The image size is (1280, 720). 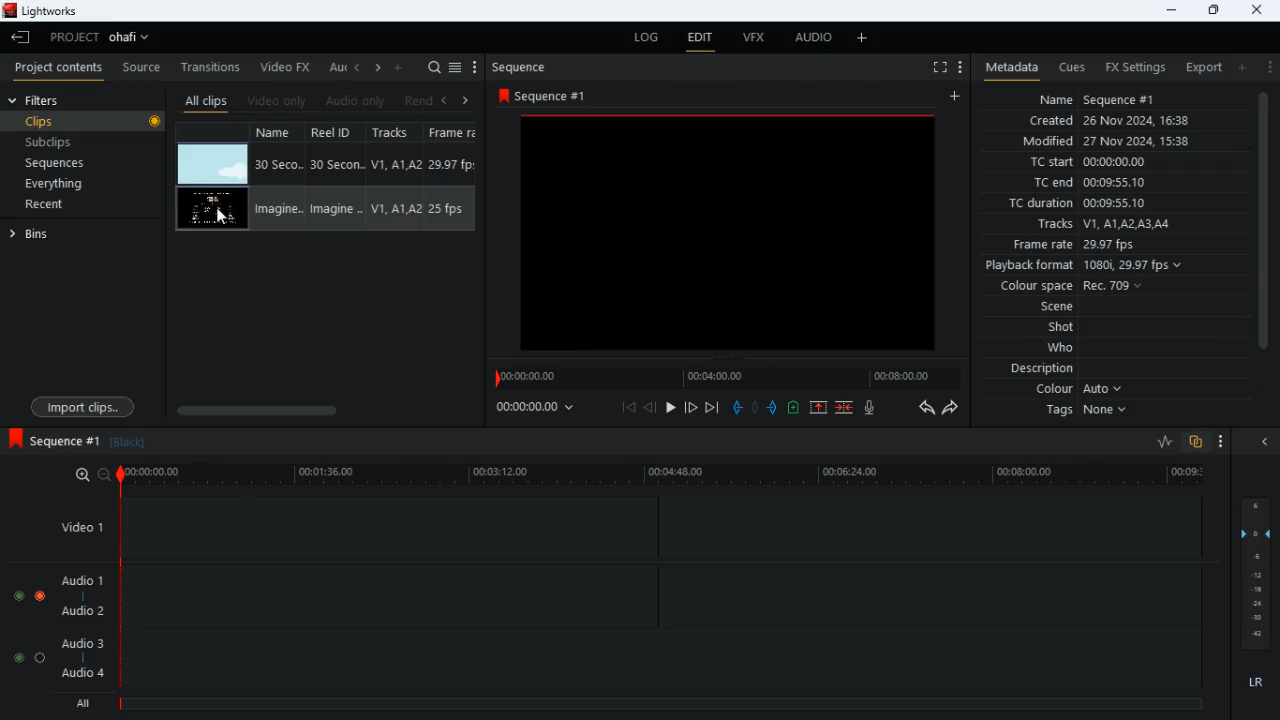 I want to click on close, so click(x=1262, y=441).